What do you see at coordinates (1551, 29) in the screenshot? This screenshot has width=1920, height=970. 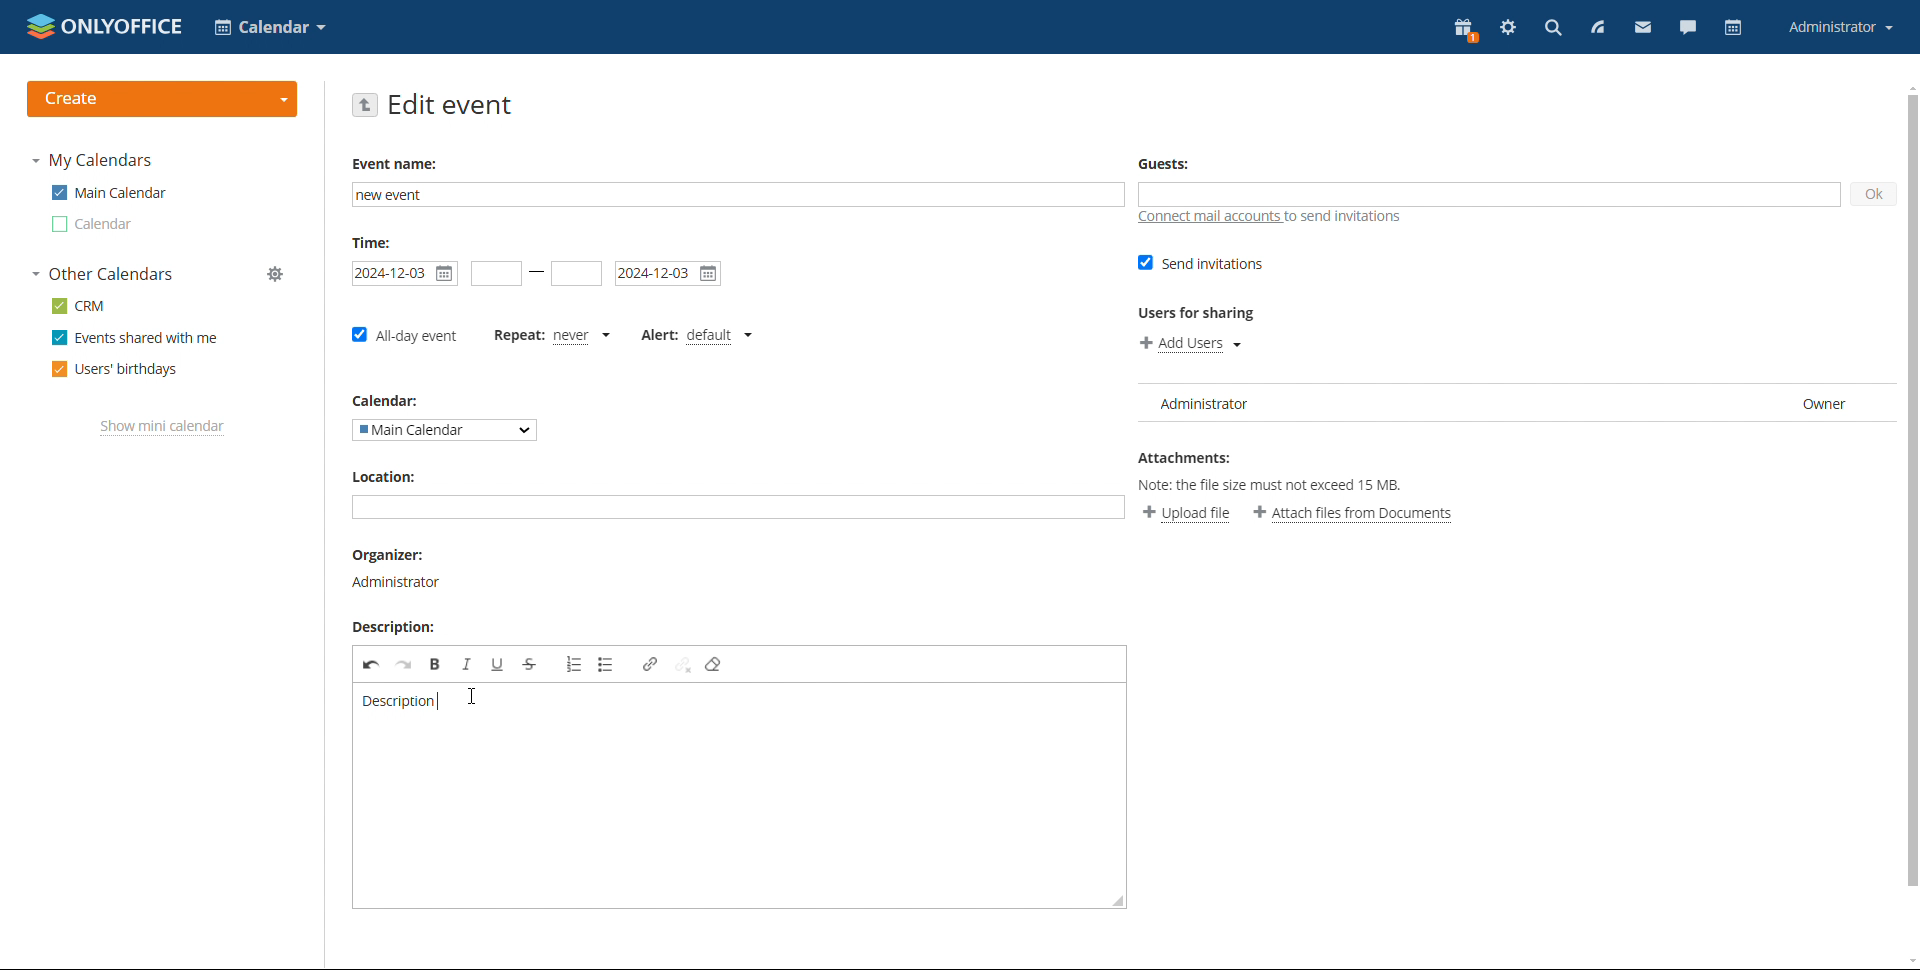 I see `search` at bounding box center [1551, 29].